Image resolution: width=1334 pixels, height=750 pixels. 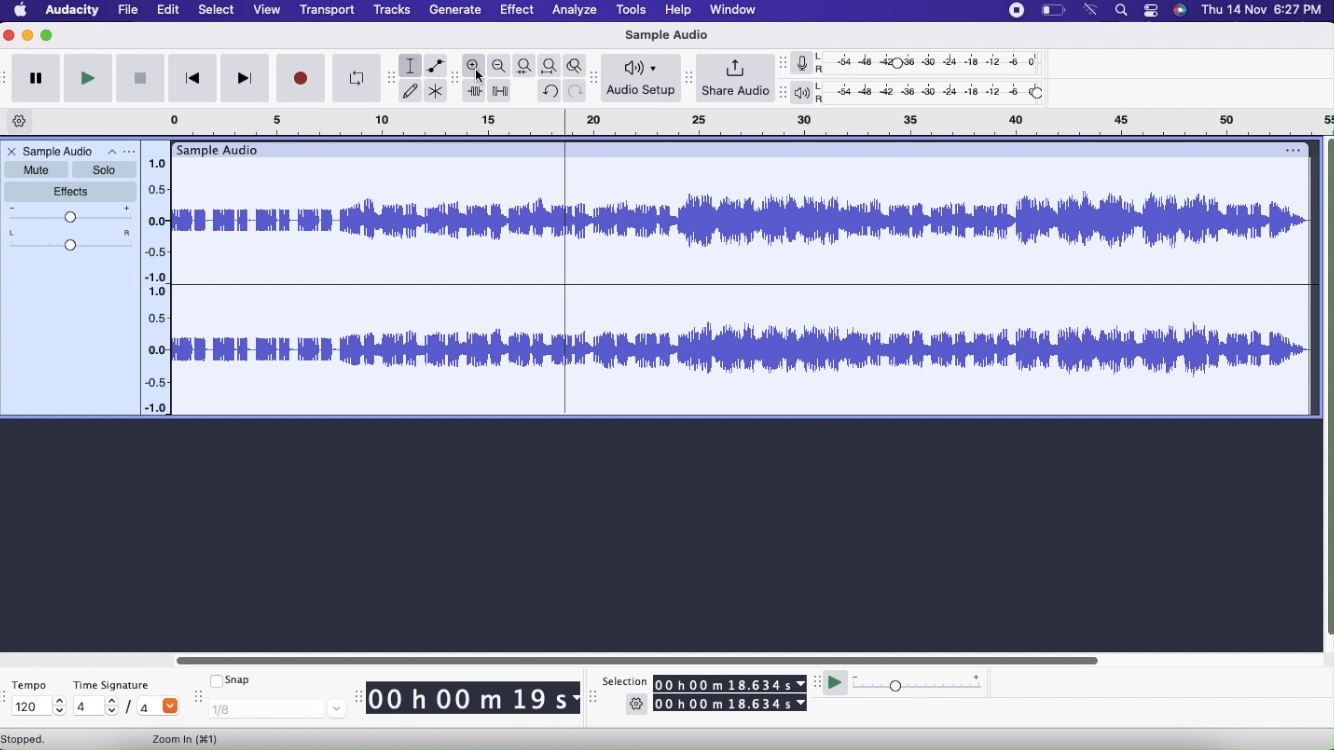 I want to click on resize, so click(x=359, y=696).